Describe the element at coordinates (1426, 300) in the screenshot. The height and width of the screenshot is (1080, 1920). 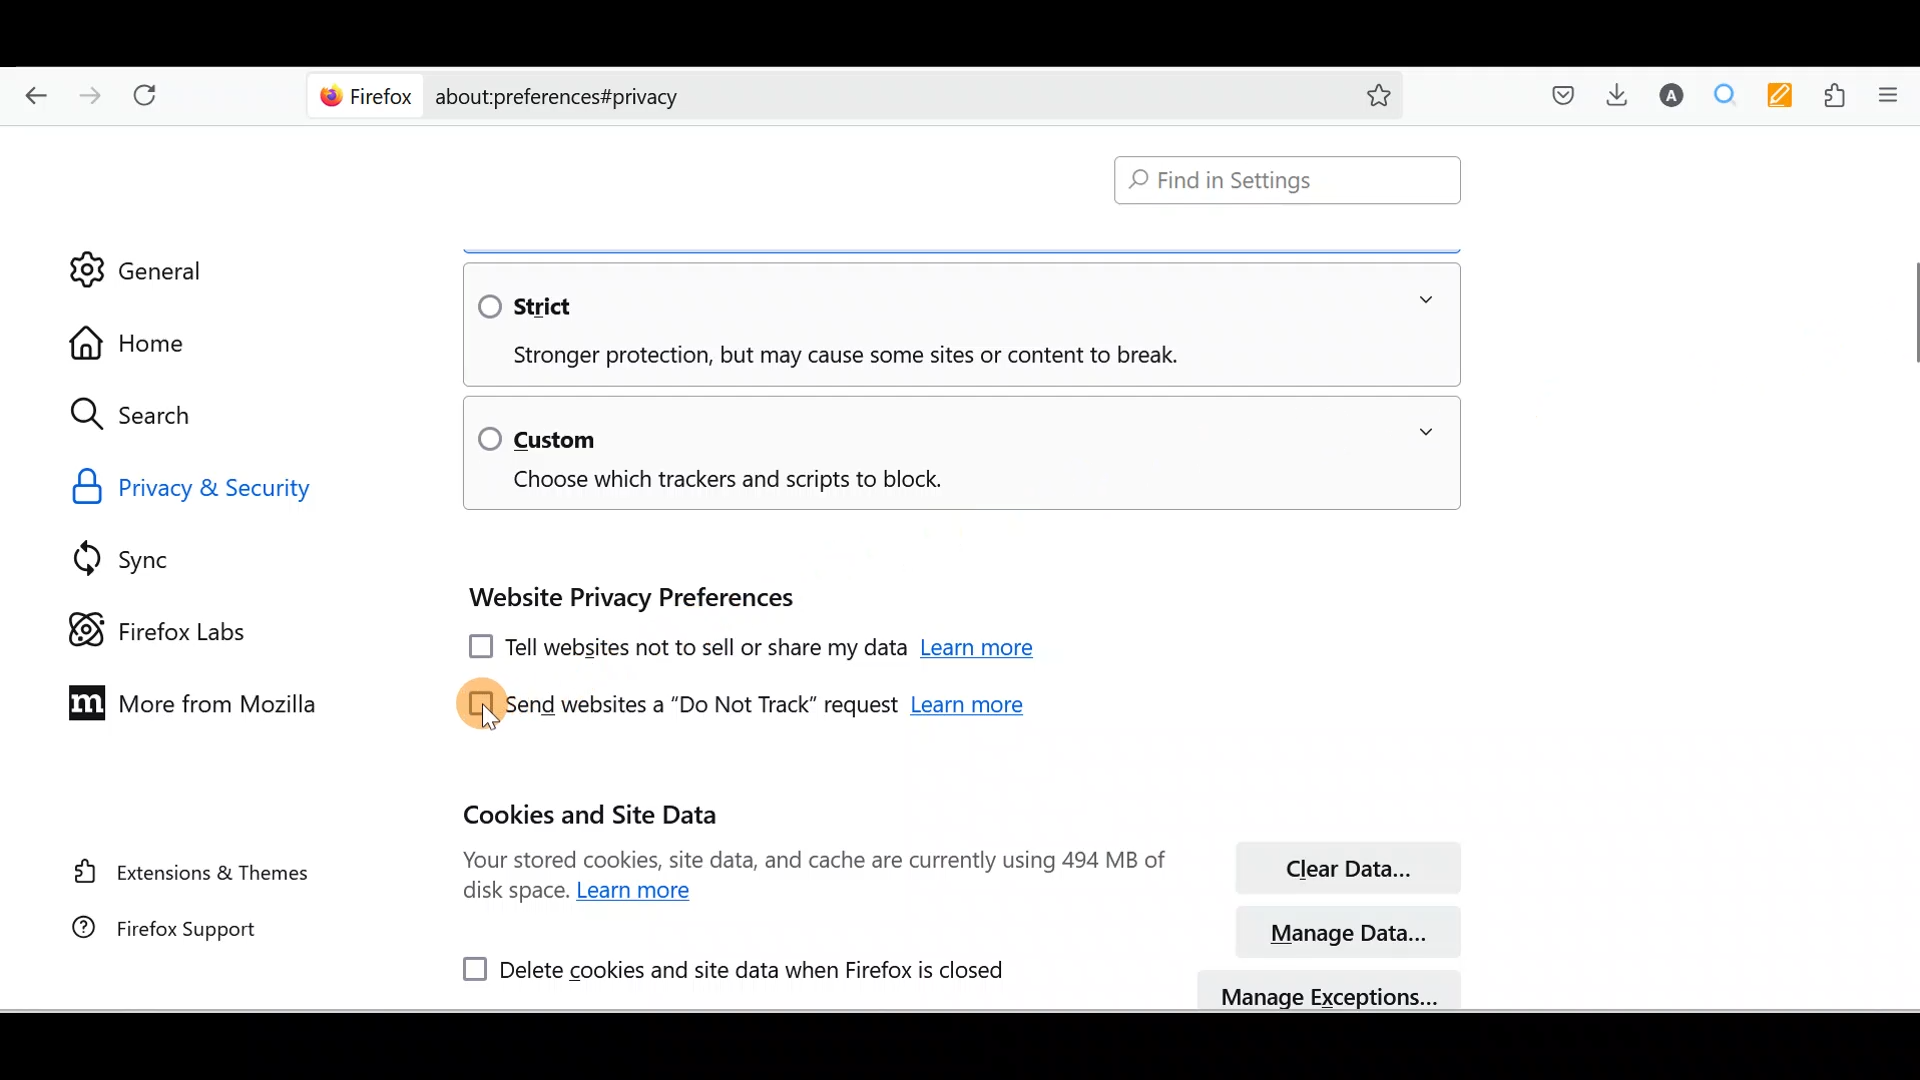
I see `expand` at that location.